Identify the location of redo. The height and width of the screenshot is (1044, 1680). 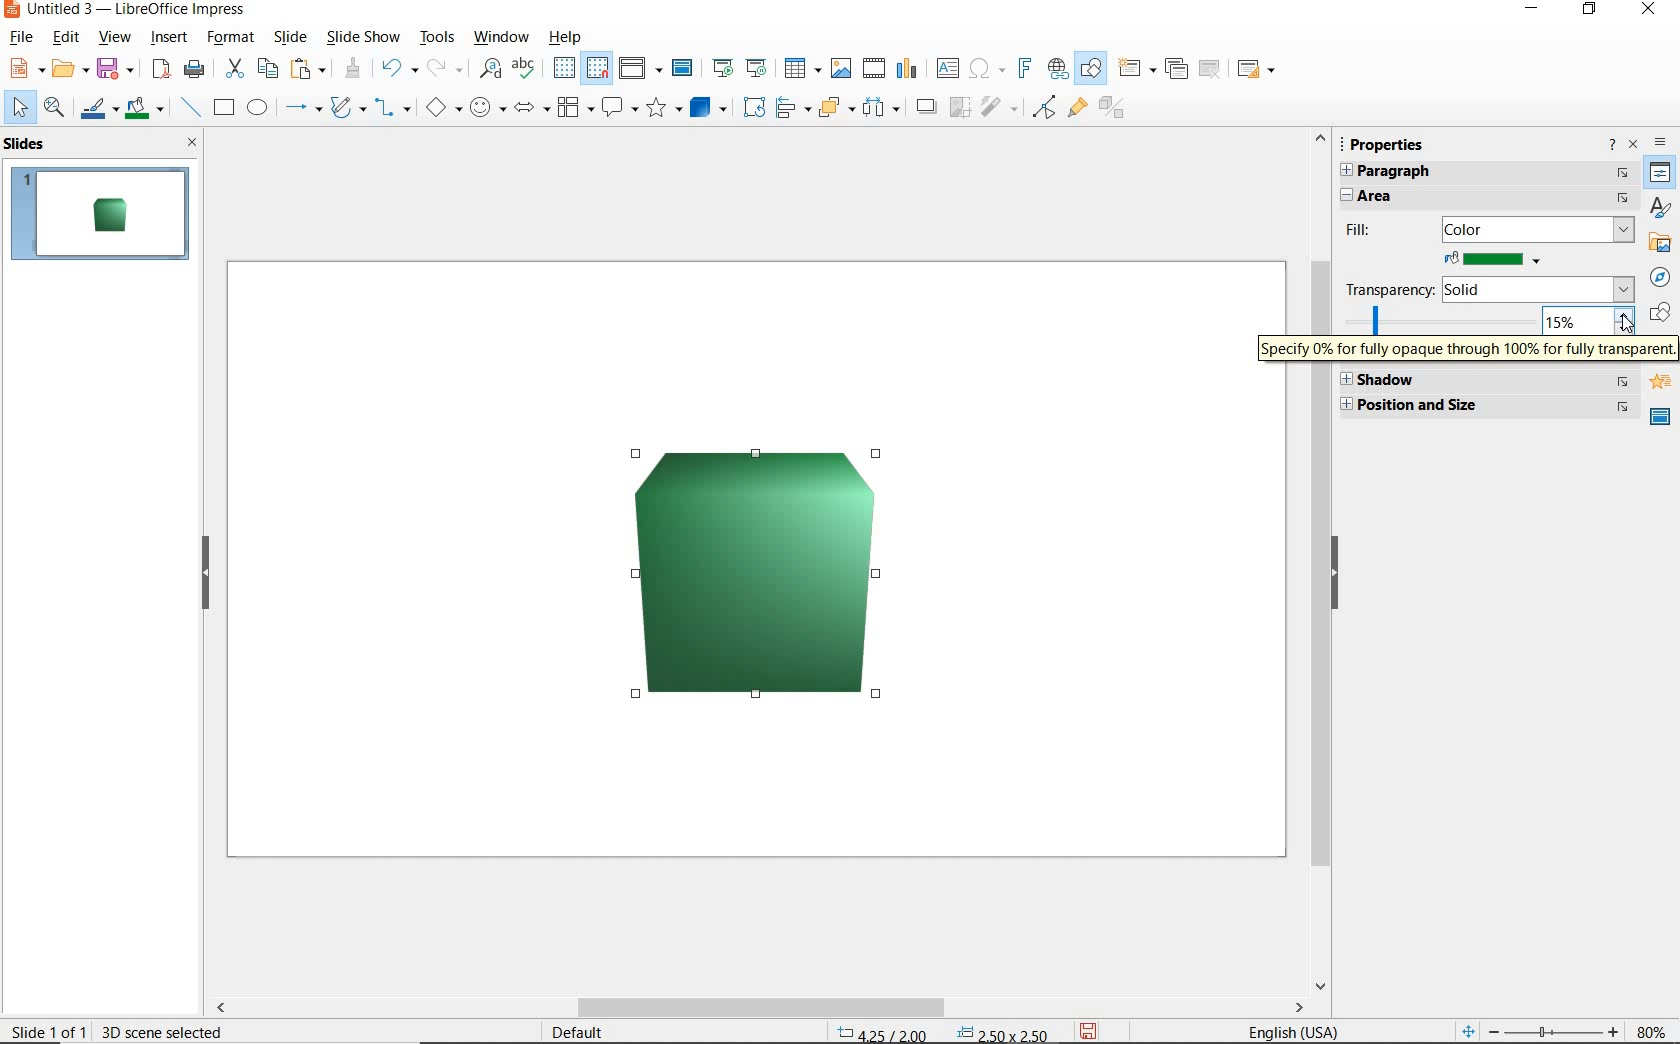
(446, 69).